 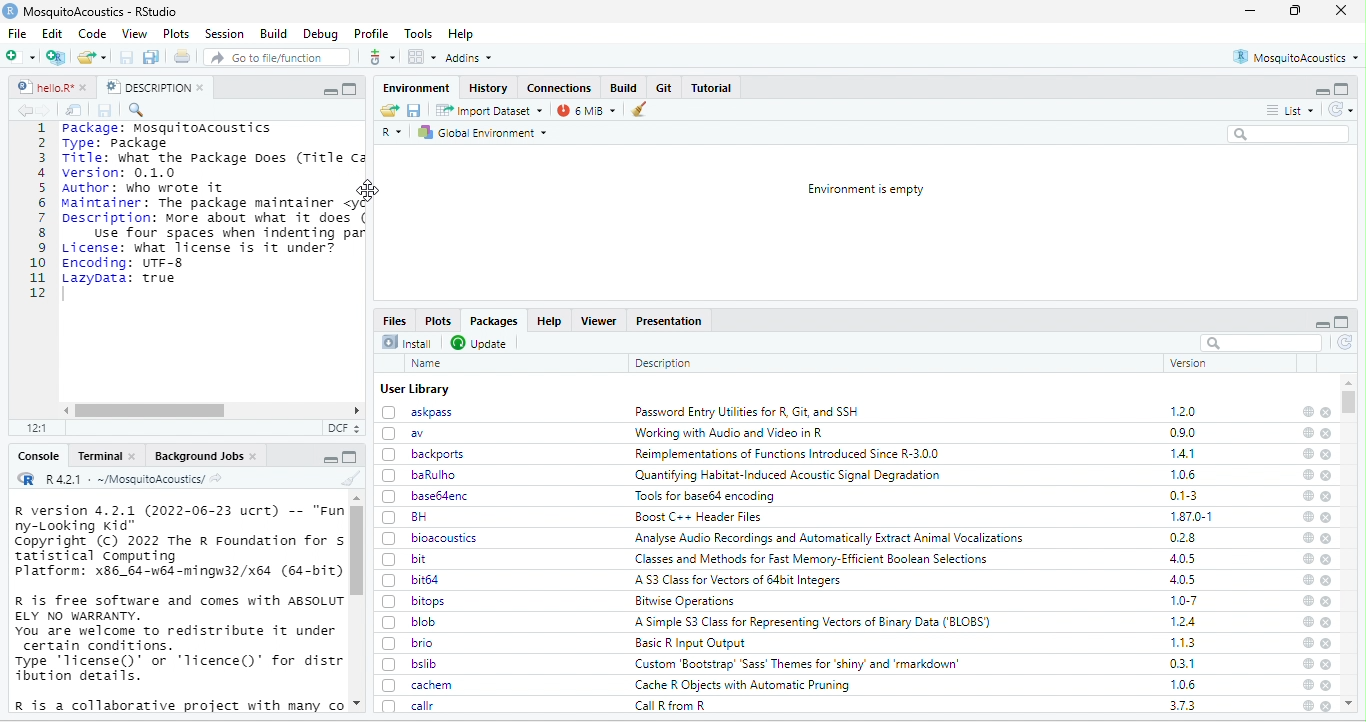 What do you see at coordinates (1189, 363) in the screenshot?
I see `version` at bounding box center [1189, 363].